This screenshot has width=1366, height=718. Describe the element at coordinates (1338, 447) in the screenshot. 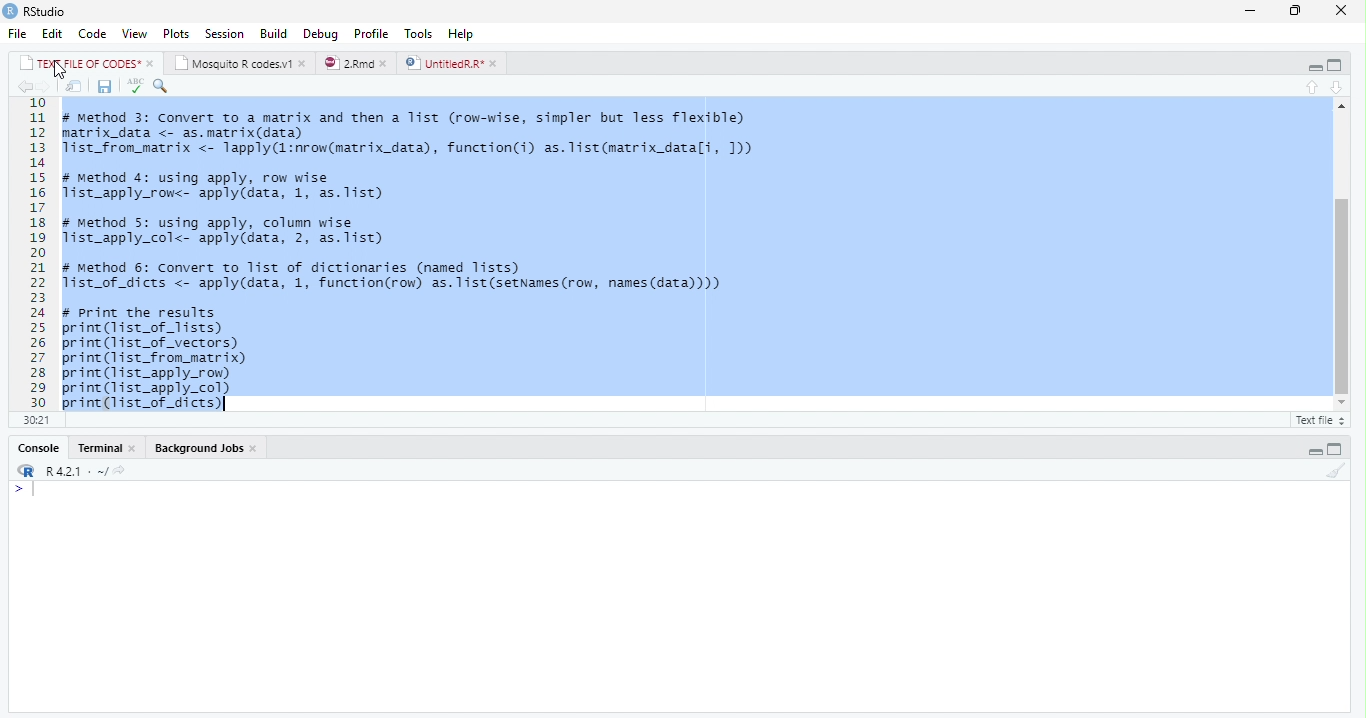

I see `Full Height` at that location.